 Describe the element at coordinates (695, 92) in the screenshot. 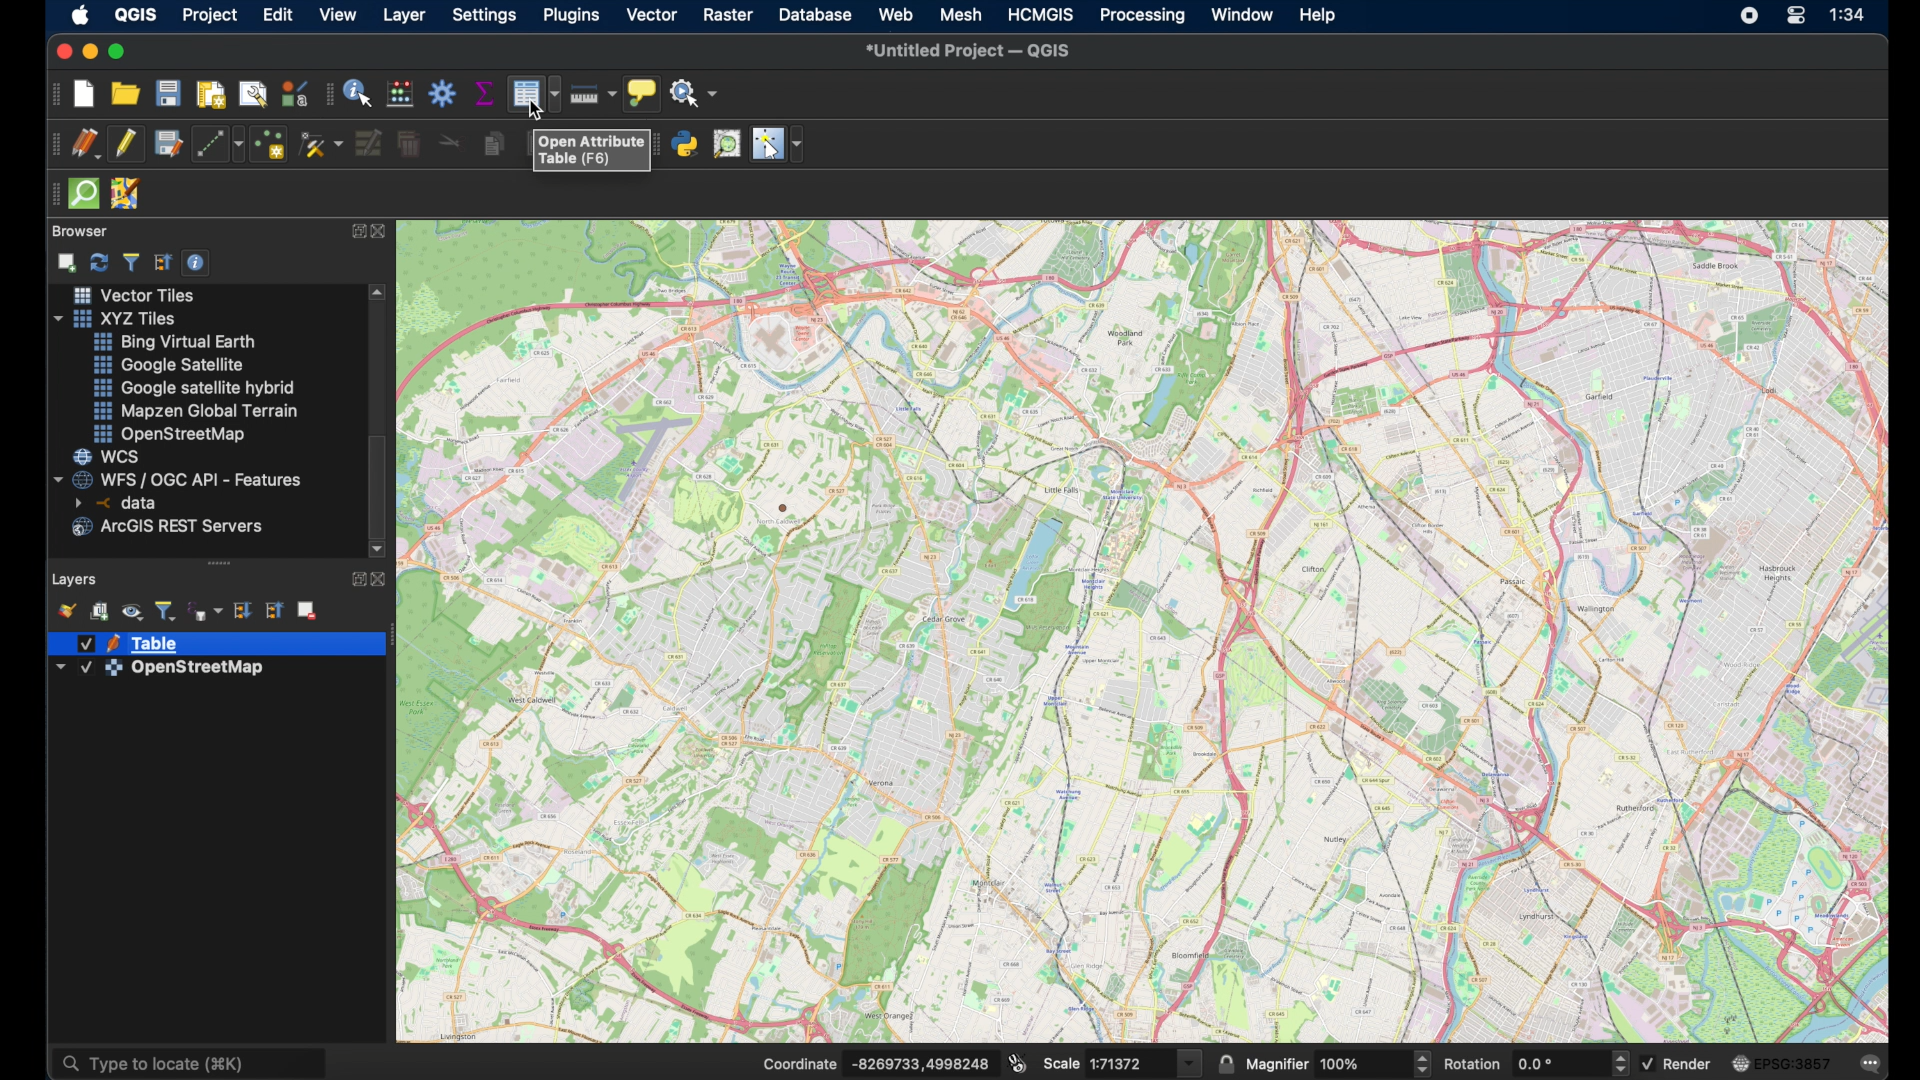

I see `no action selected` at that location.